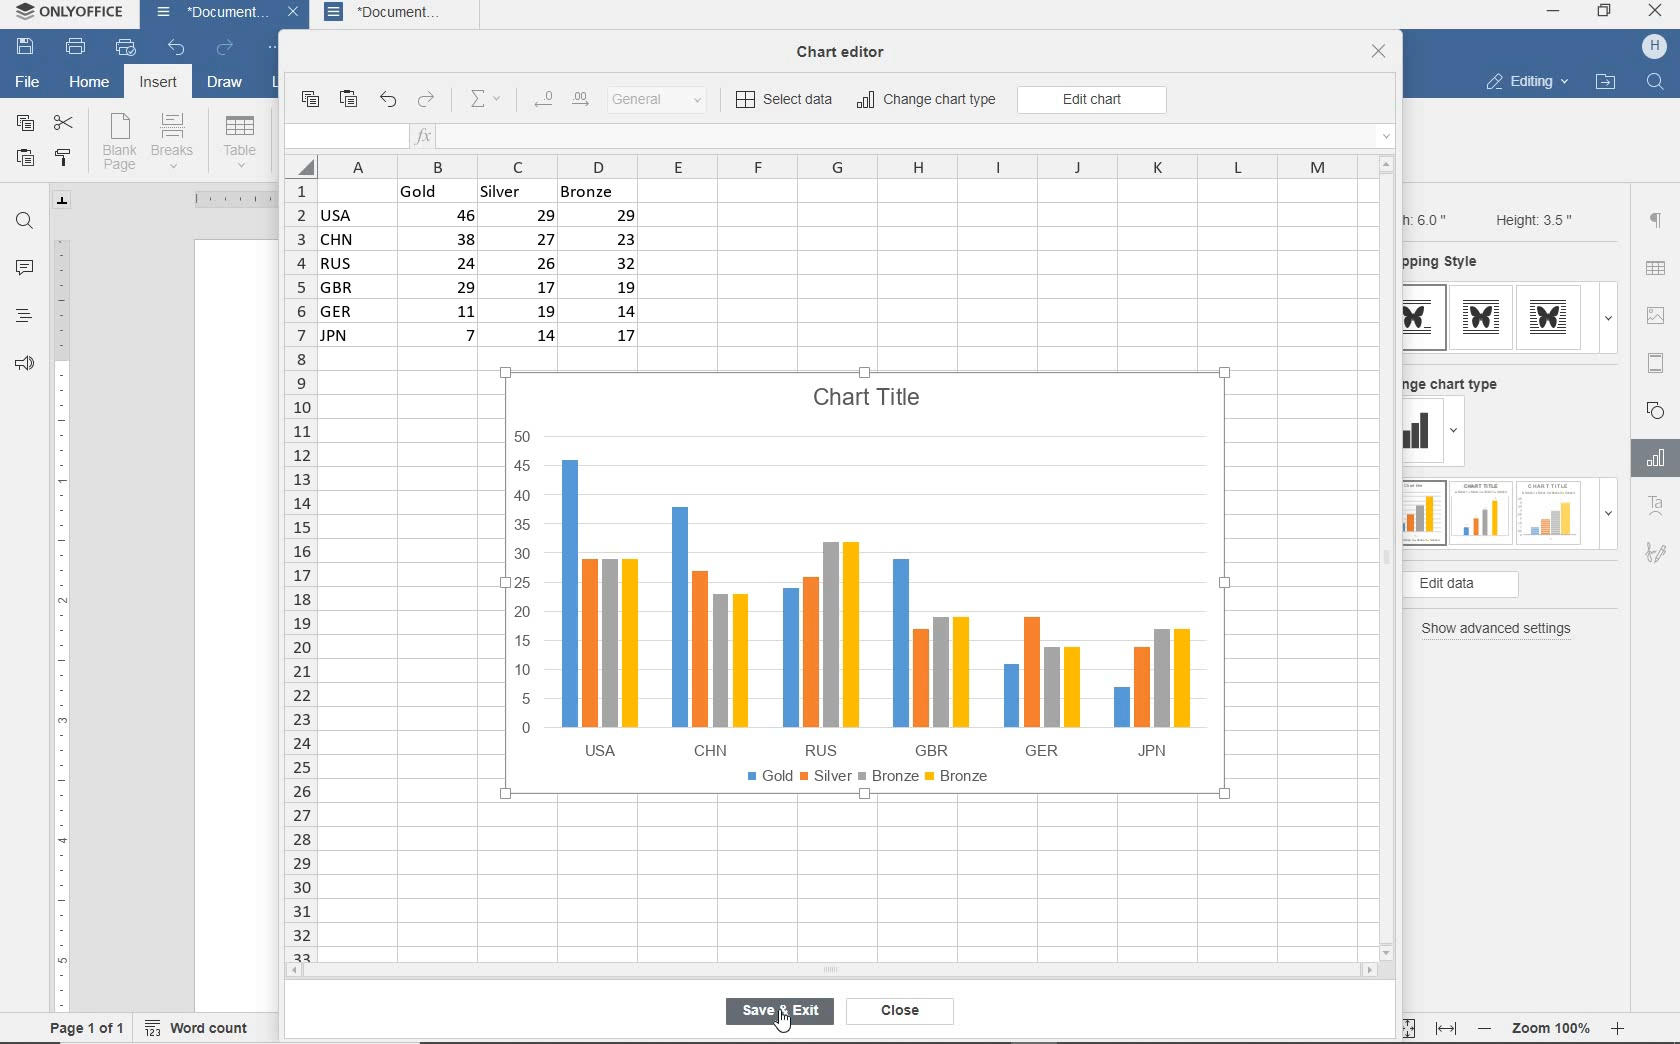 The image size is (1680, 1044). Describe the element at coordinates (1425, 318) in the screenshot. I see `type 1` at that location.